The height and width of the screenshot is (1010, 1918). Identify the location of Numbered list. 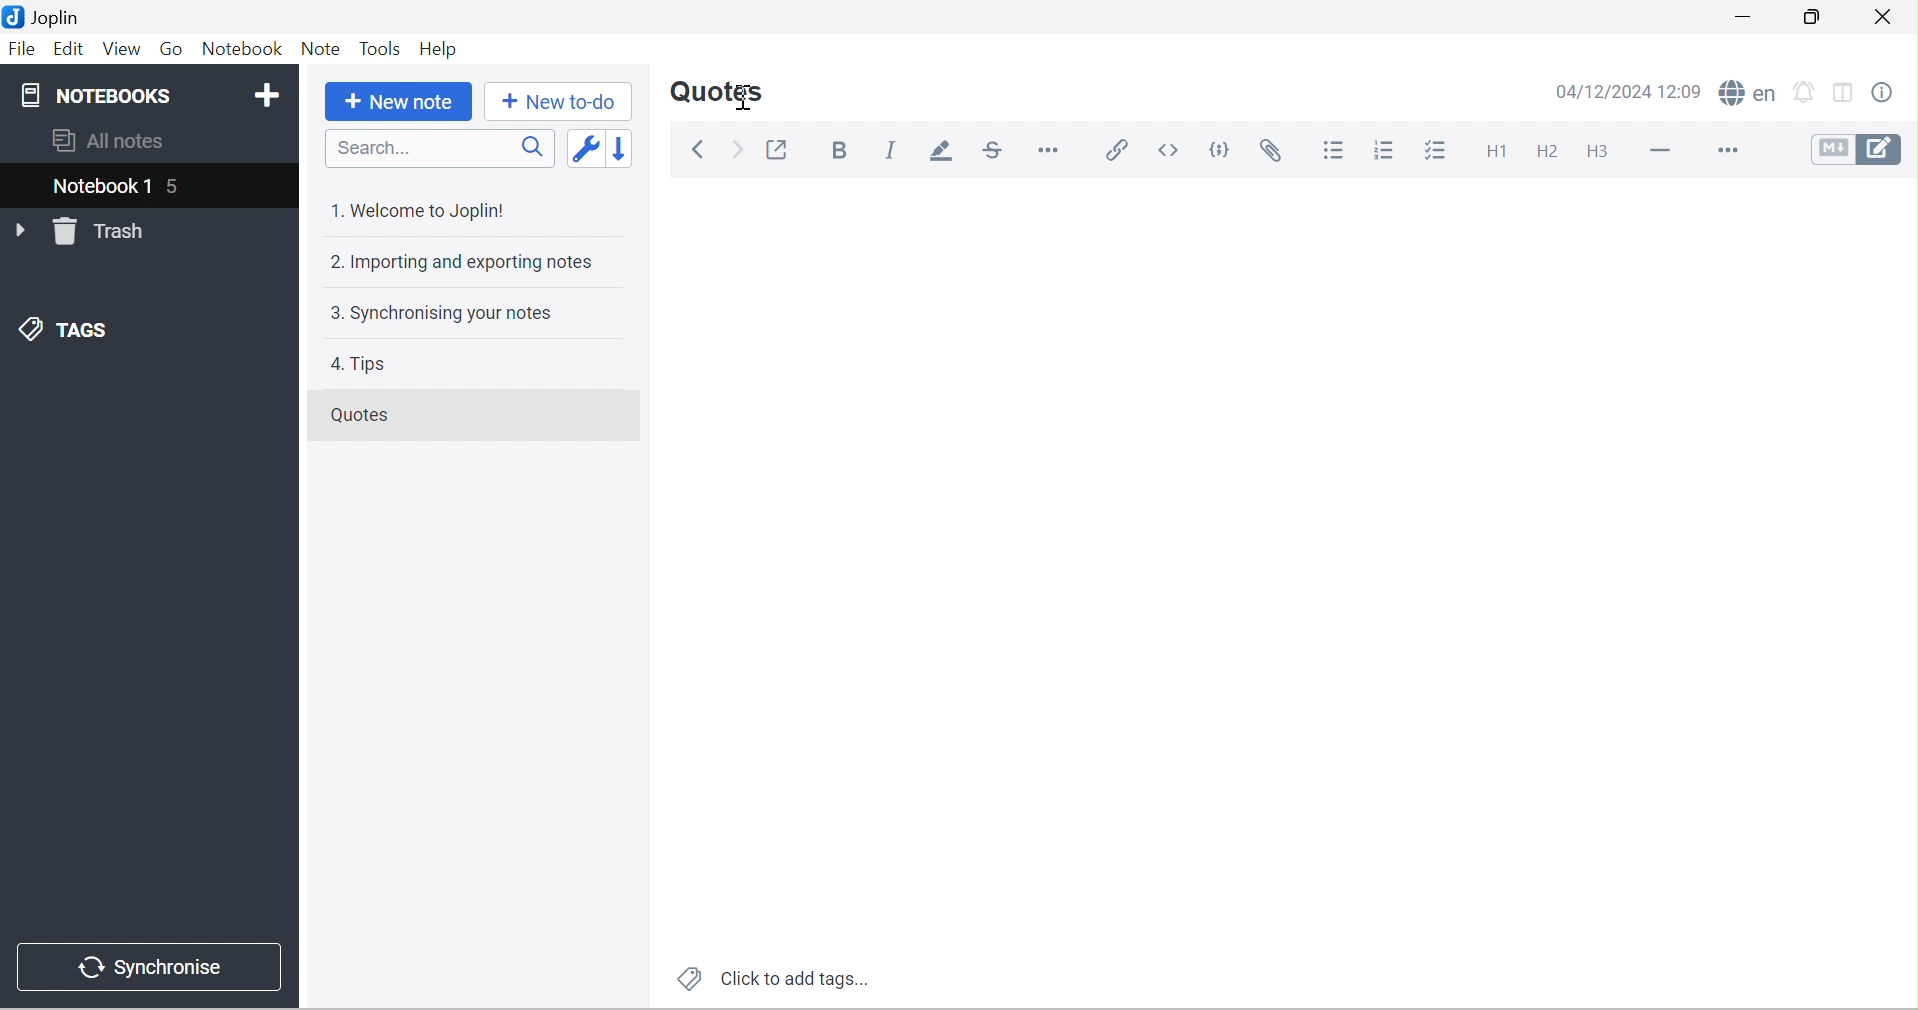
(1383, 152).